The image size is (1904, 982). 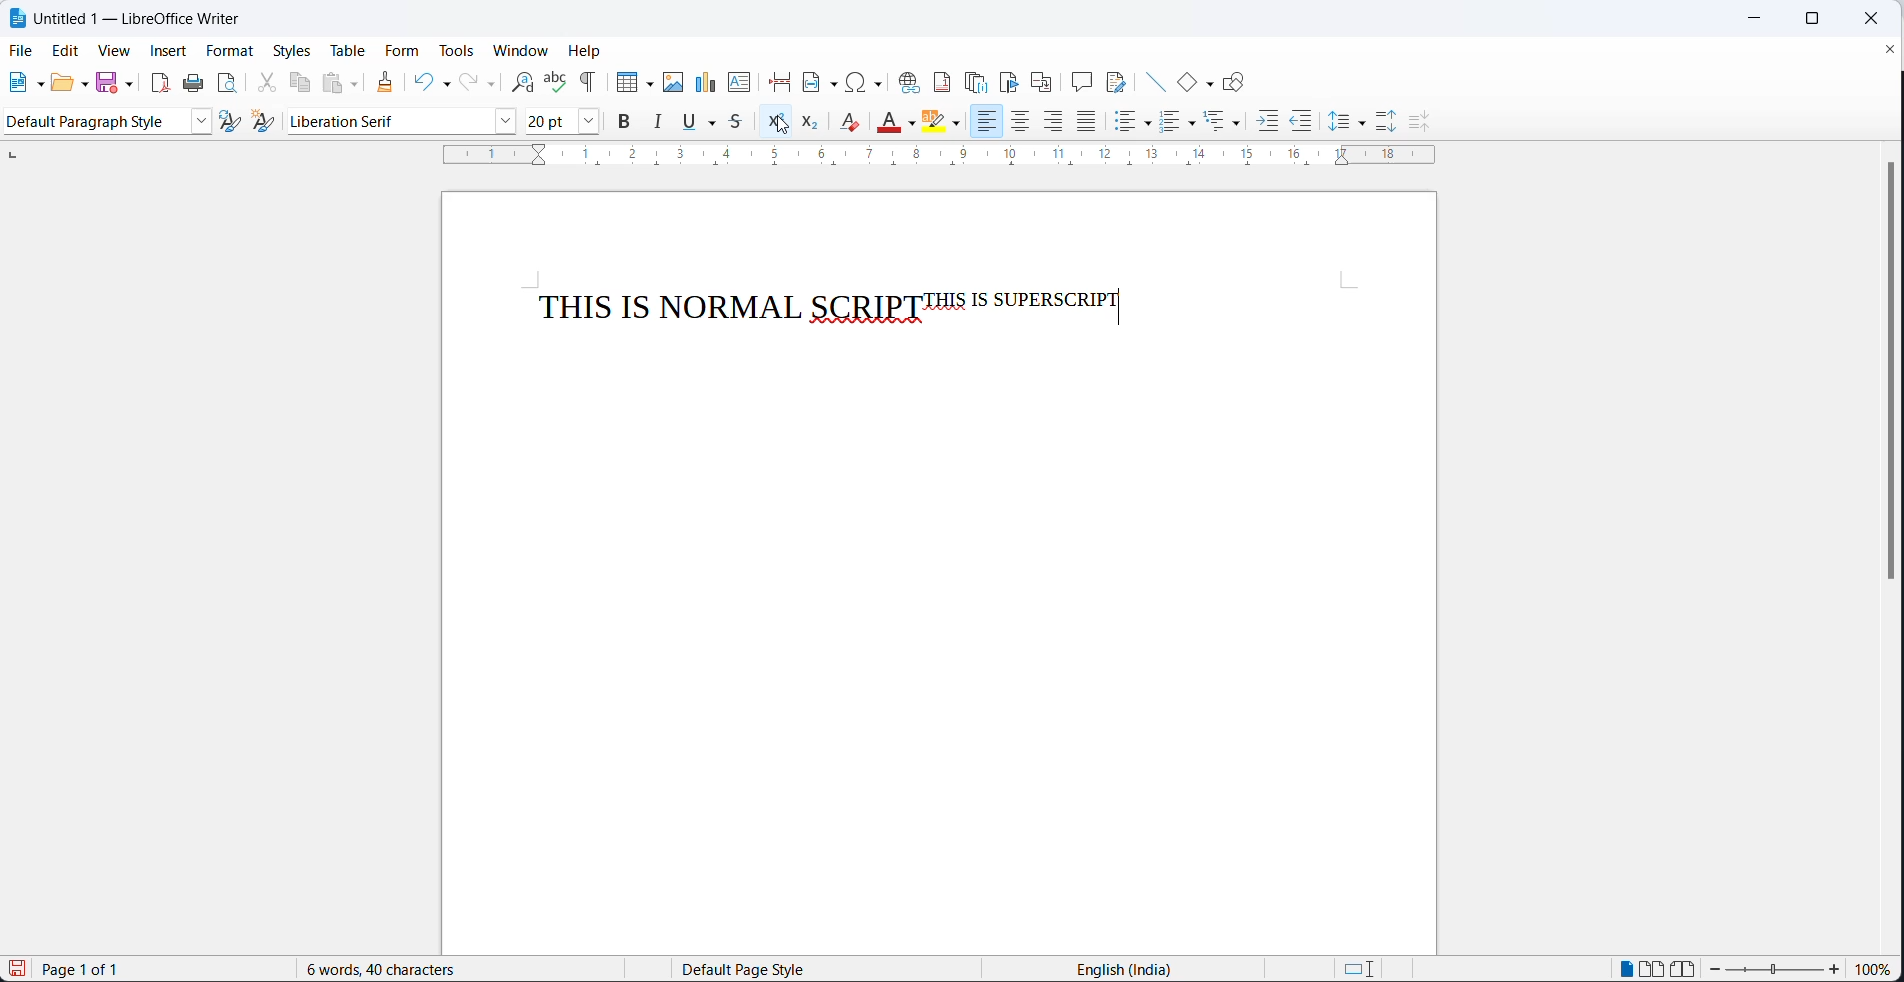 I want to click on justified, so click(x=1087, y=121).